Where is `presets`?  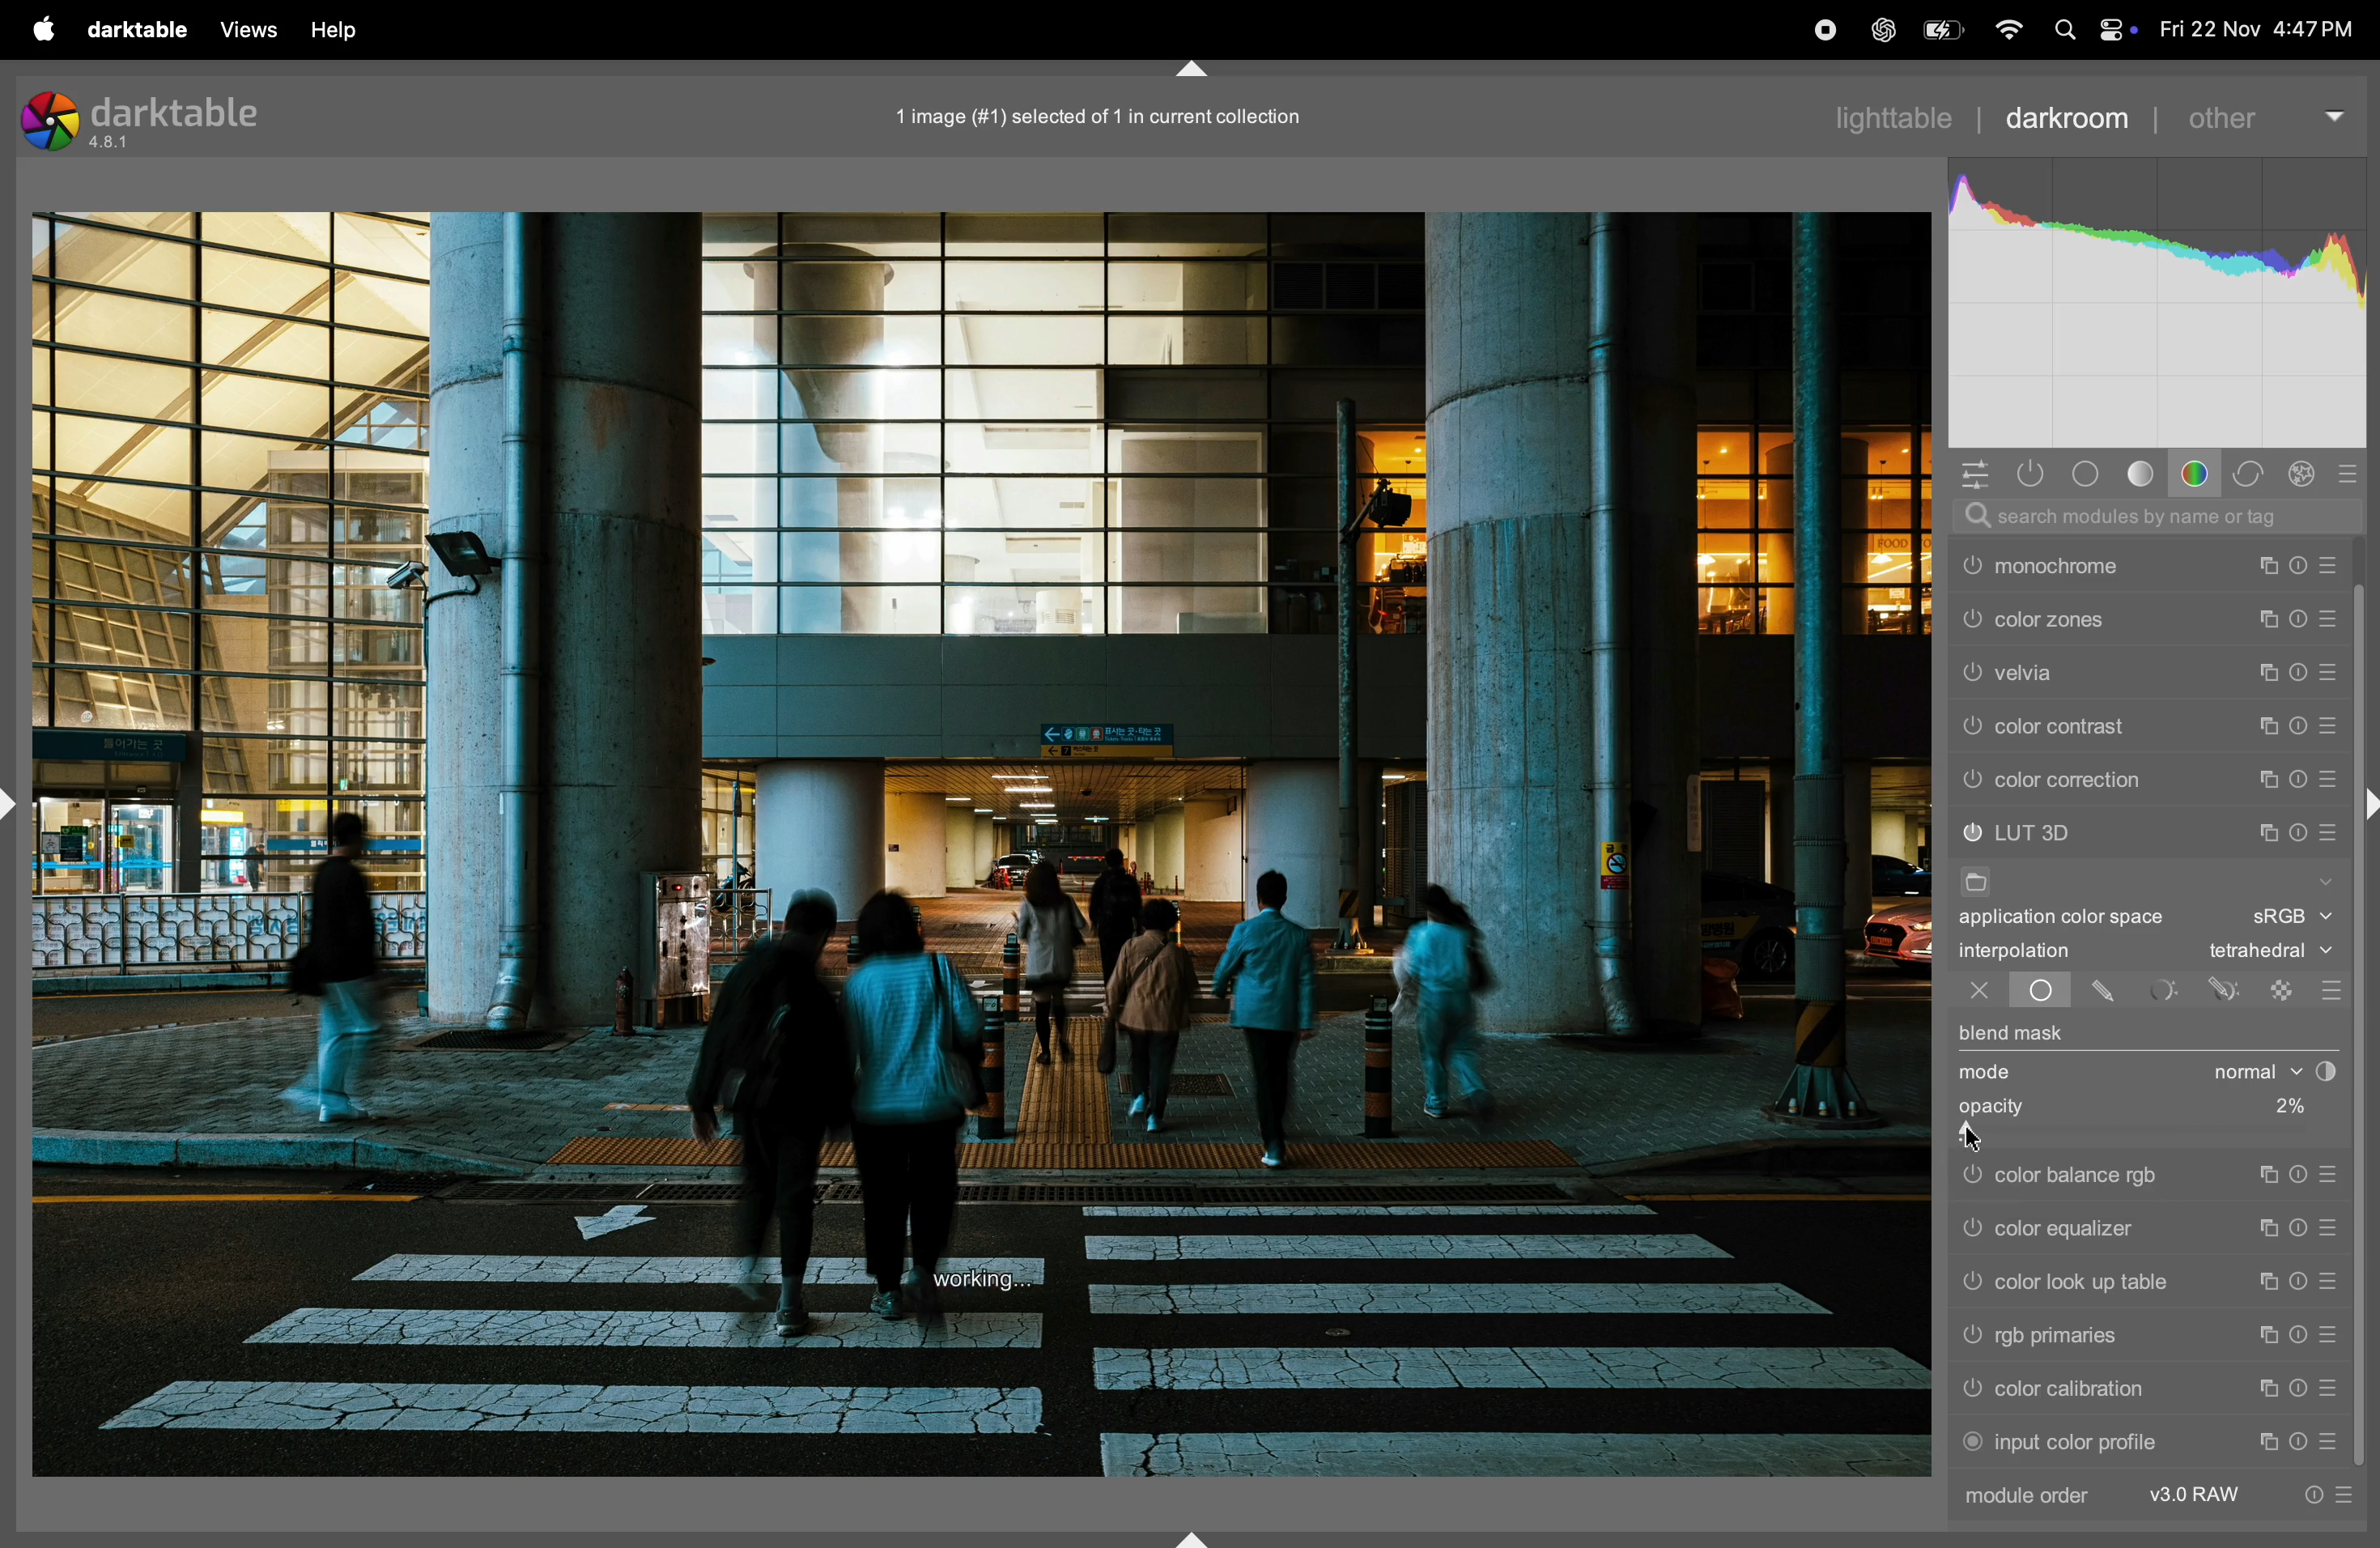 presets is located at coordinates (2334, 778).